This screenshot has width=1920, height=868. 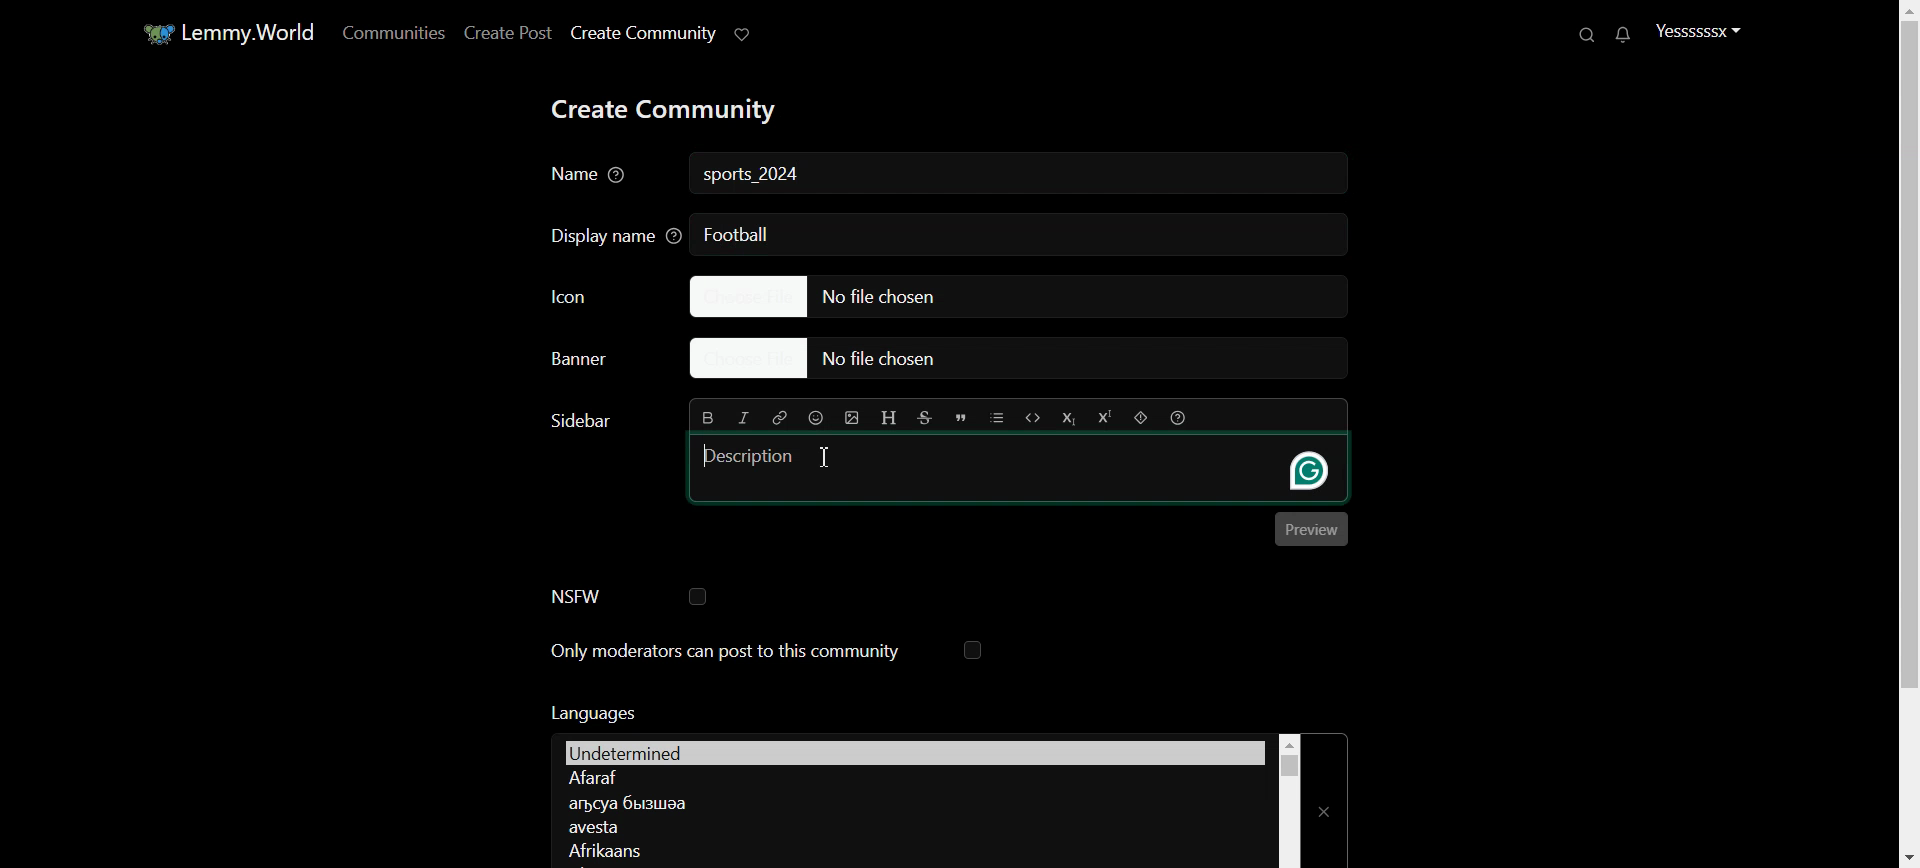 I want to click on Name, so click(x=591, y=176).